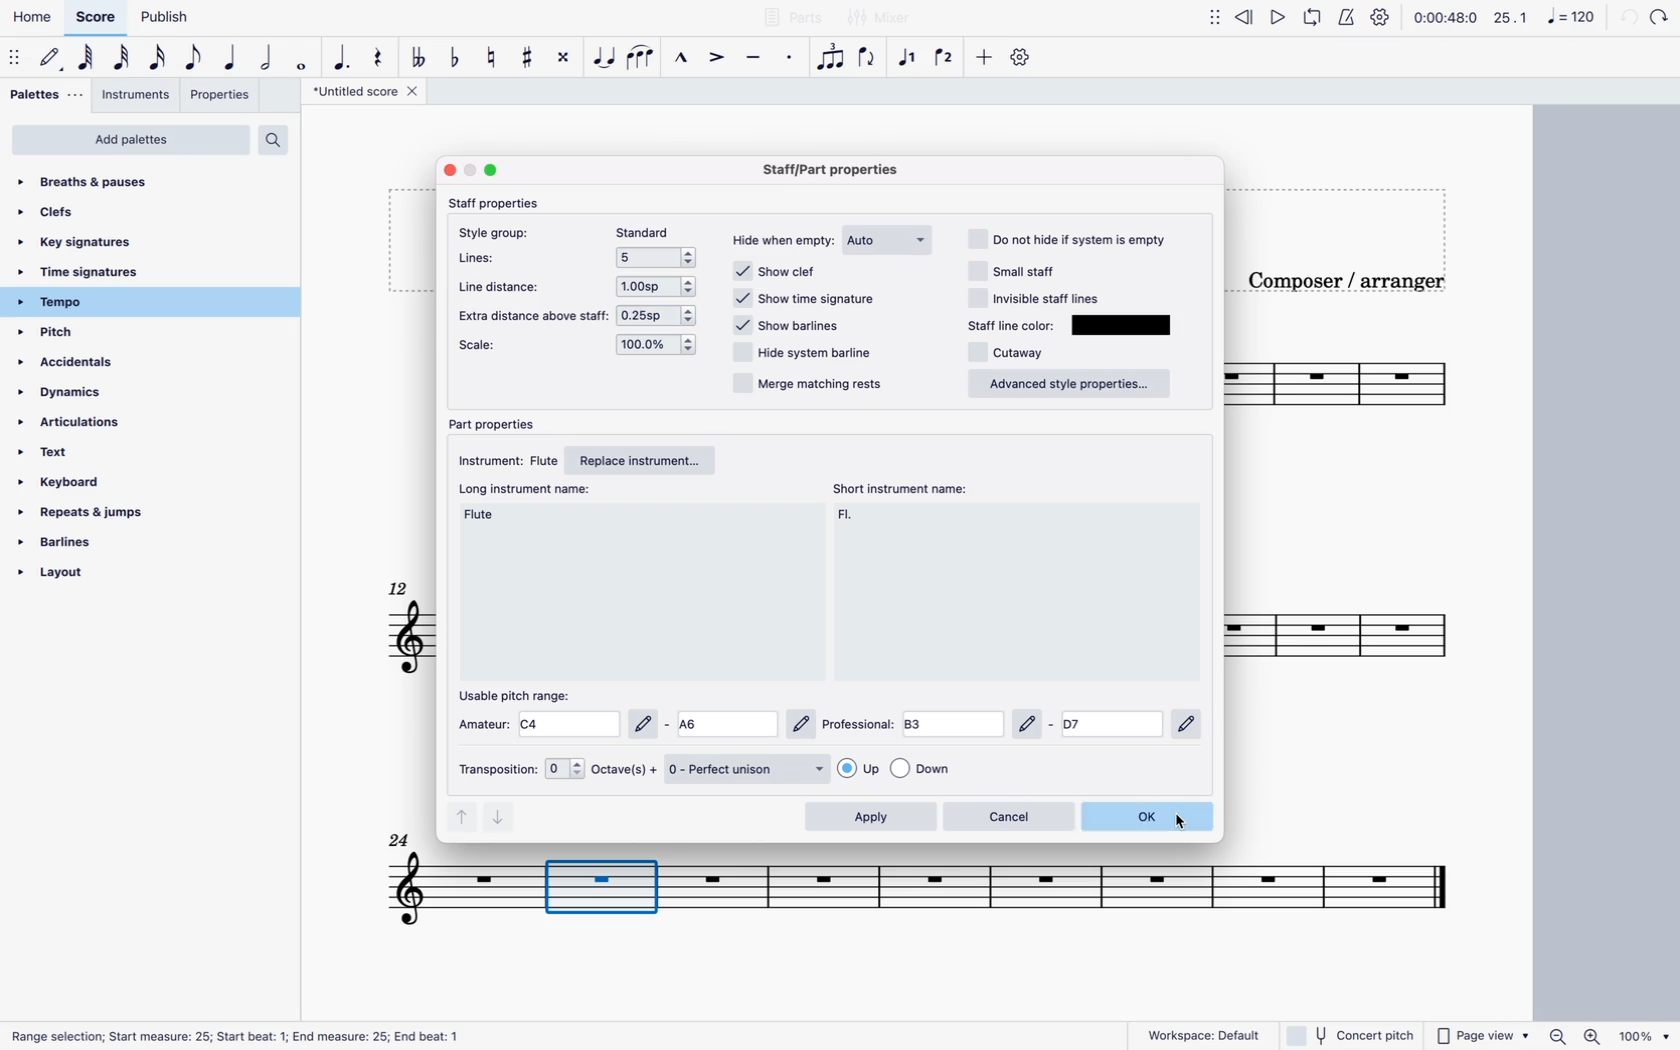 This screenshot has width=1680, height=1050. I want to click on style group, so click(492, 232).